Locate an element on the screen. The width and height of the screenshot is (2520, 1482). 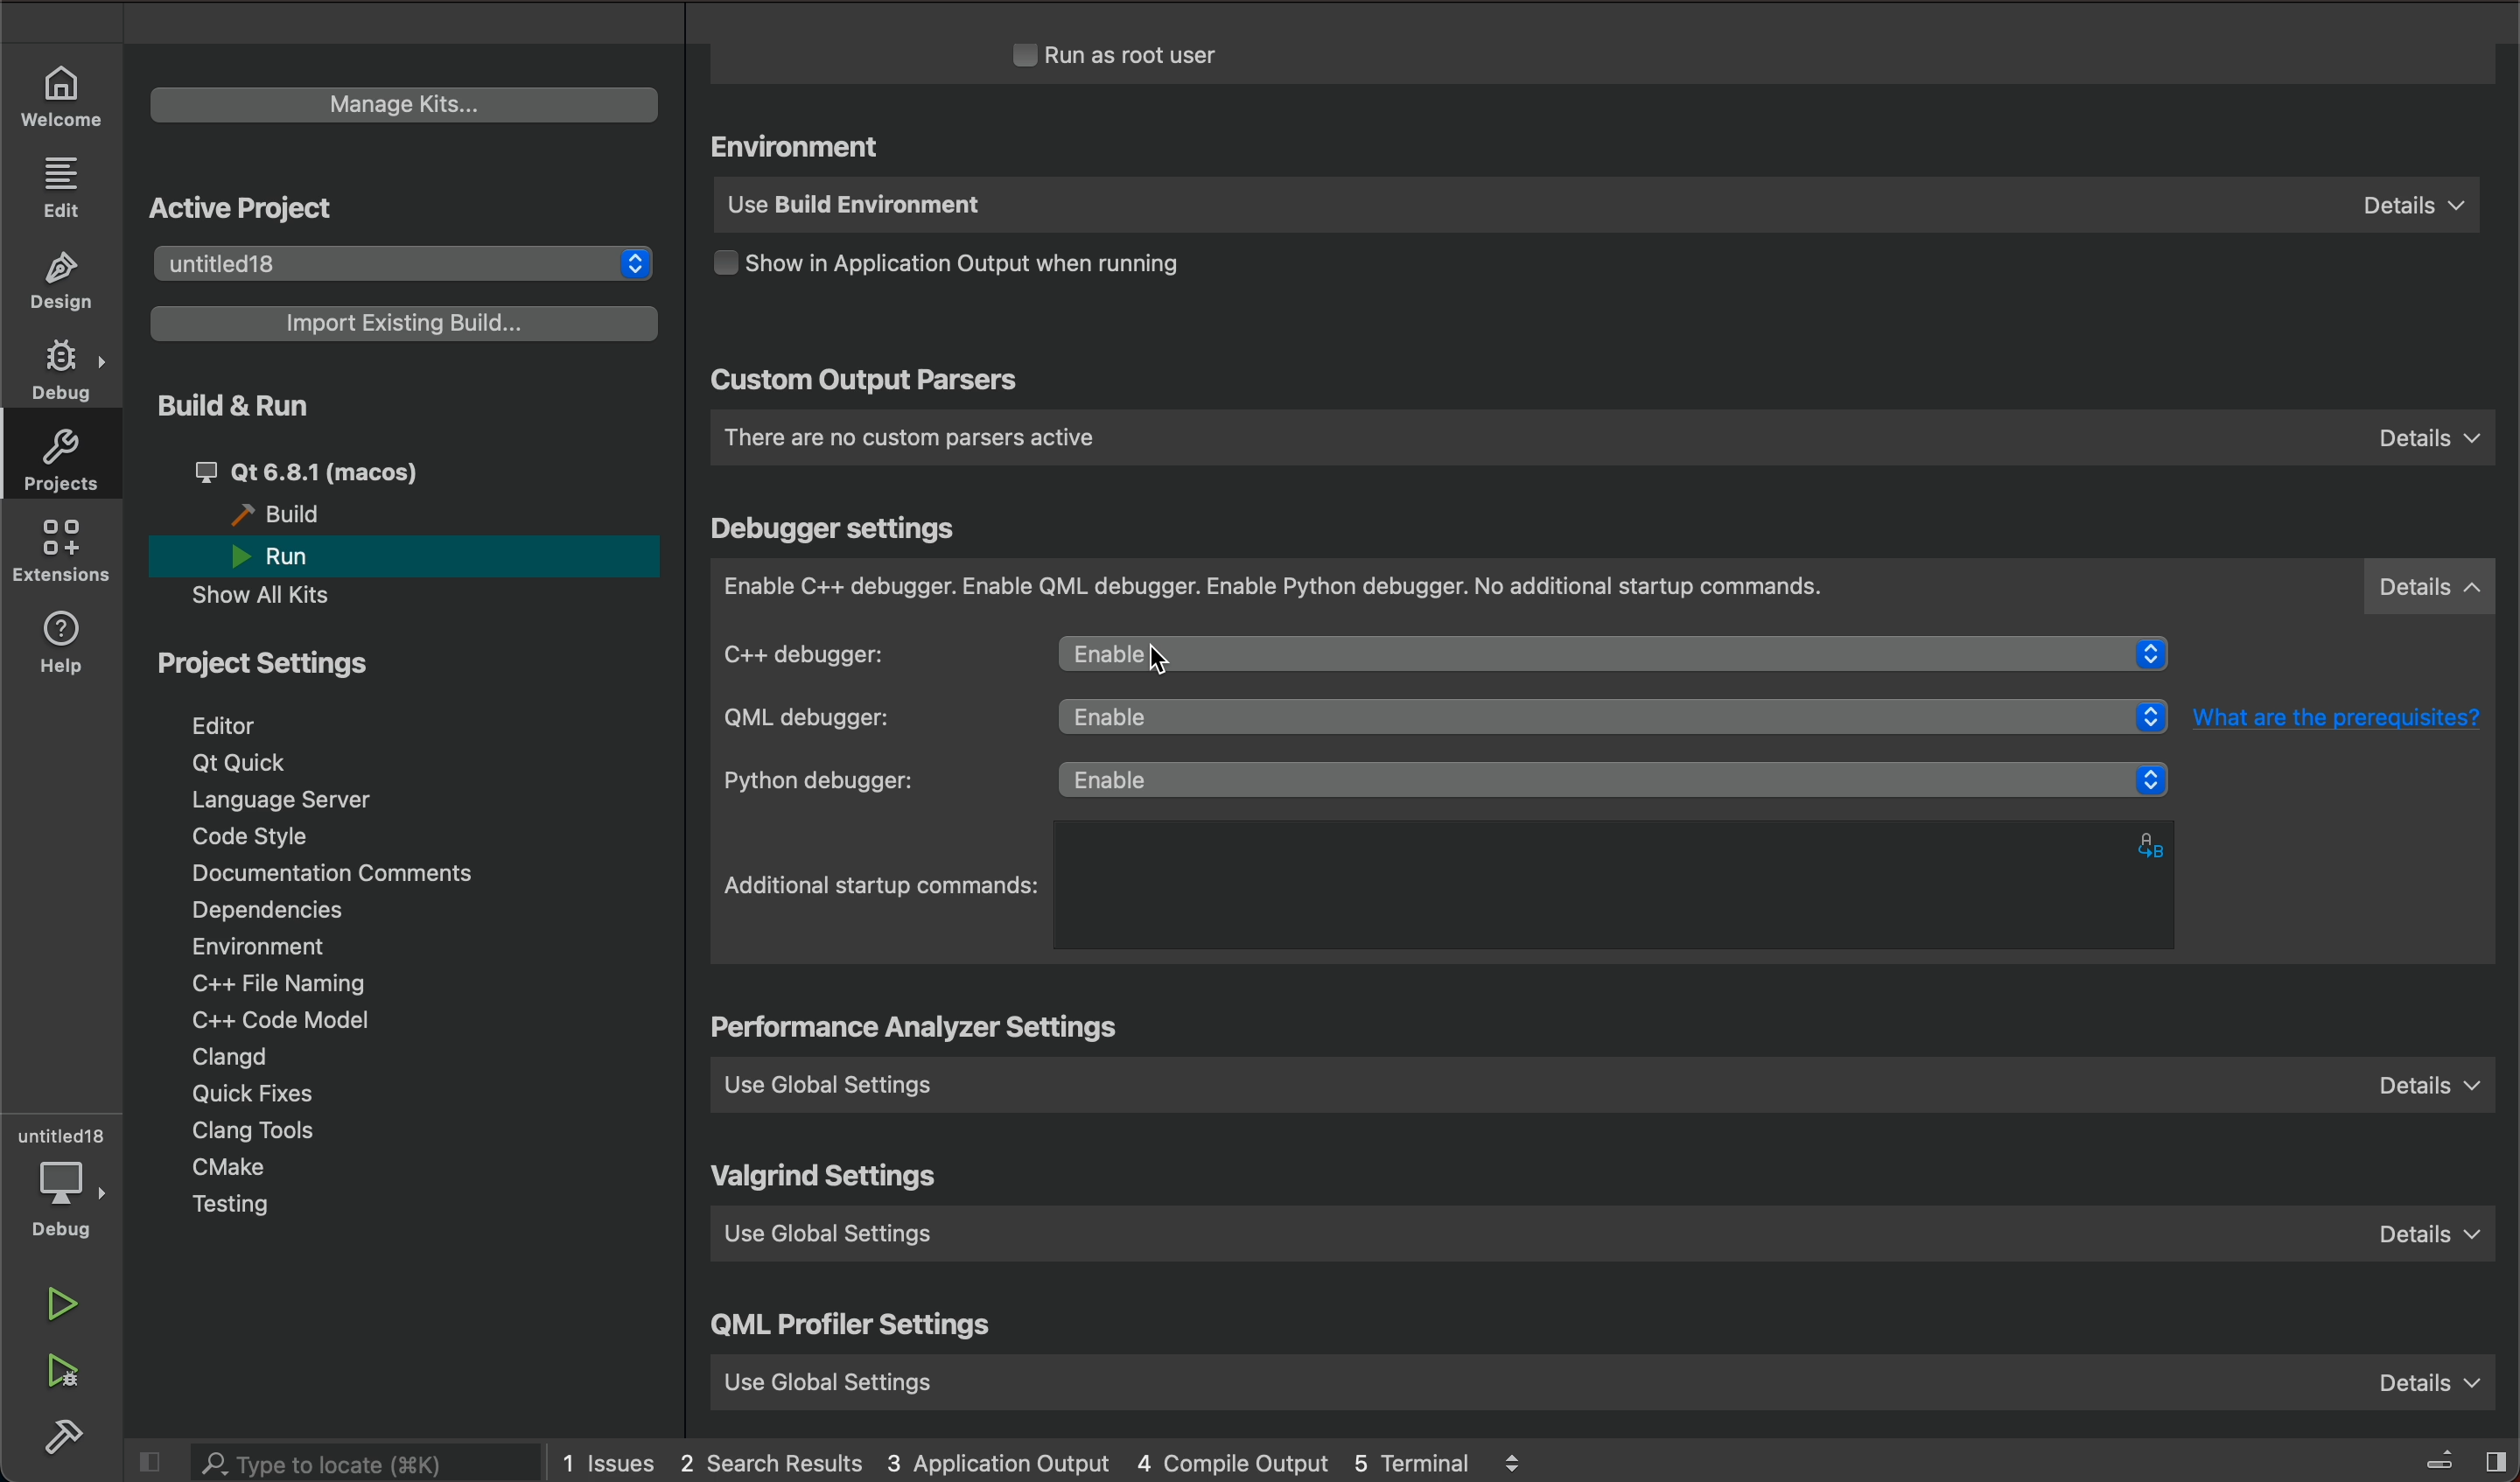
valgrind is located at coordinates (829, 1179).